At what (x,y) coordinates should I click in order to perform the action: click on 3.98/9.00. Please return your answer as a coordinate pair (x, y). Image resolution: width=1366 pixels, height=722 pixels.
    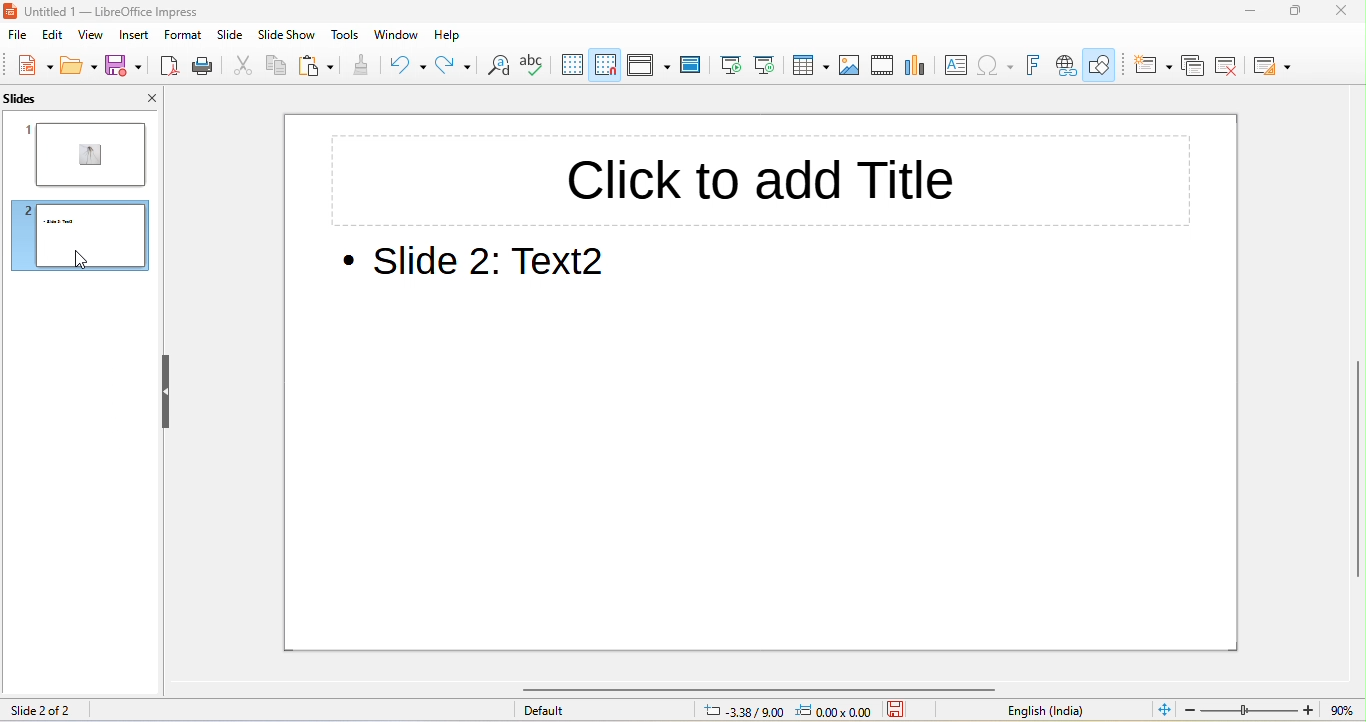
    Looking at the image, I should click on (742, 712).